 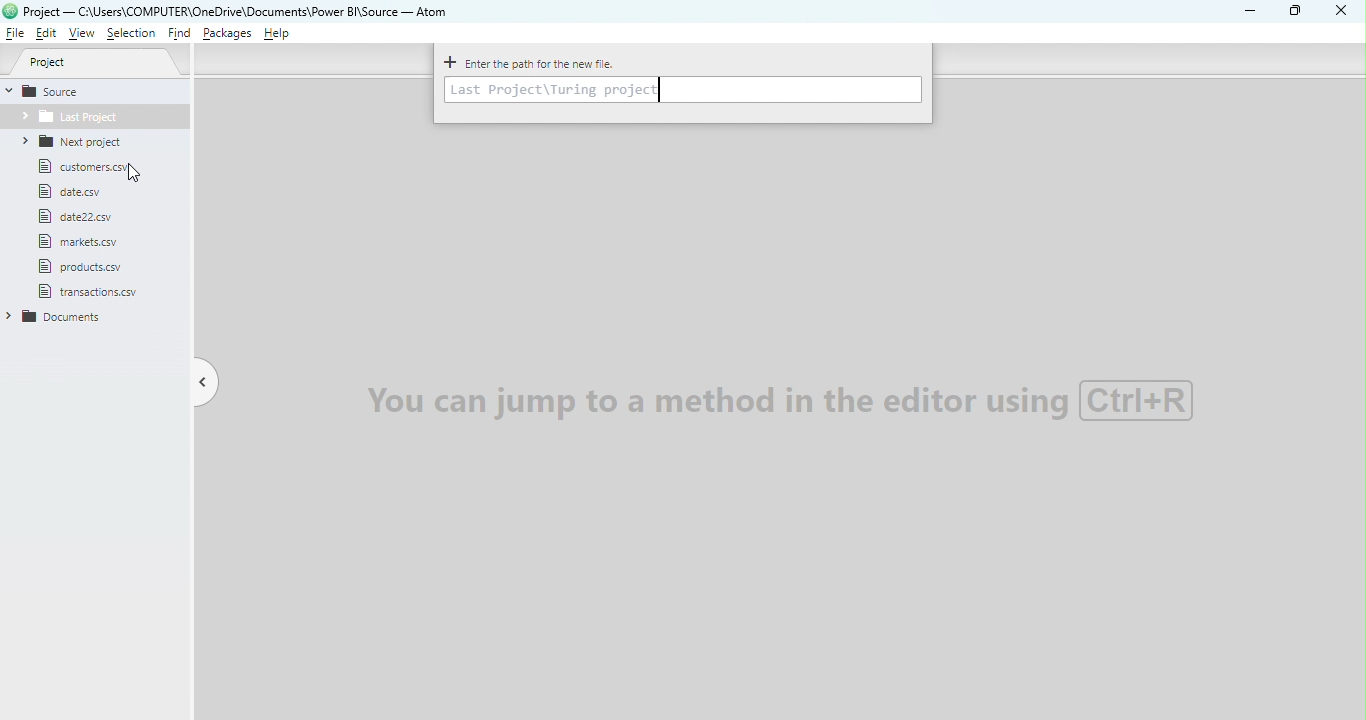 What do you see at coordinates (78, 34) in the screenshot?
I see `View` at bounding box center [78, 34].